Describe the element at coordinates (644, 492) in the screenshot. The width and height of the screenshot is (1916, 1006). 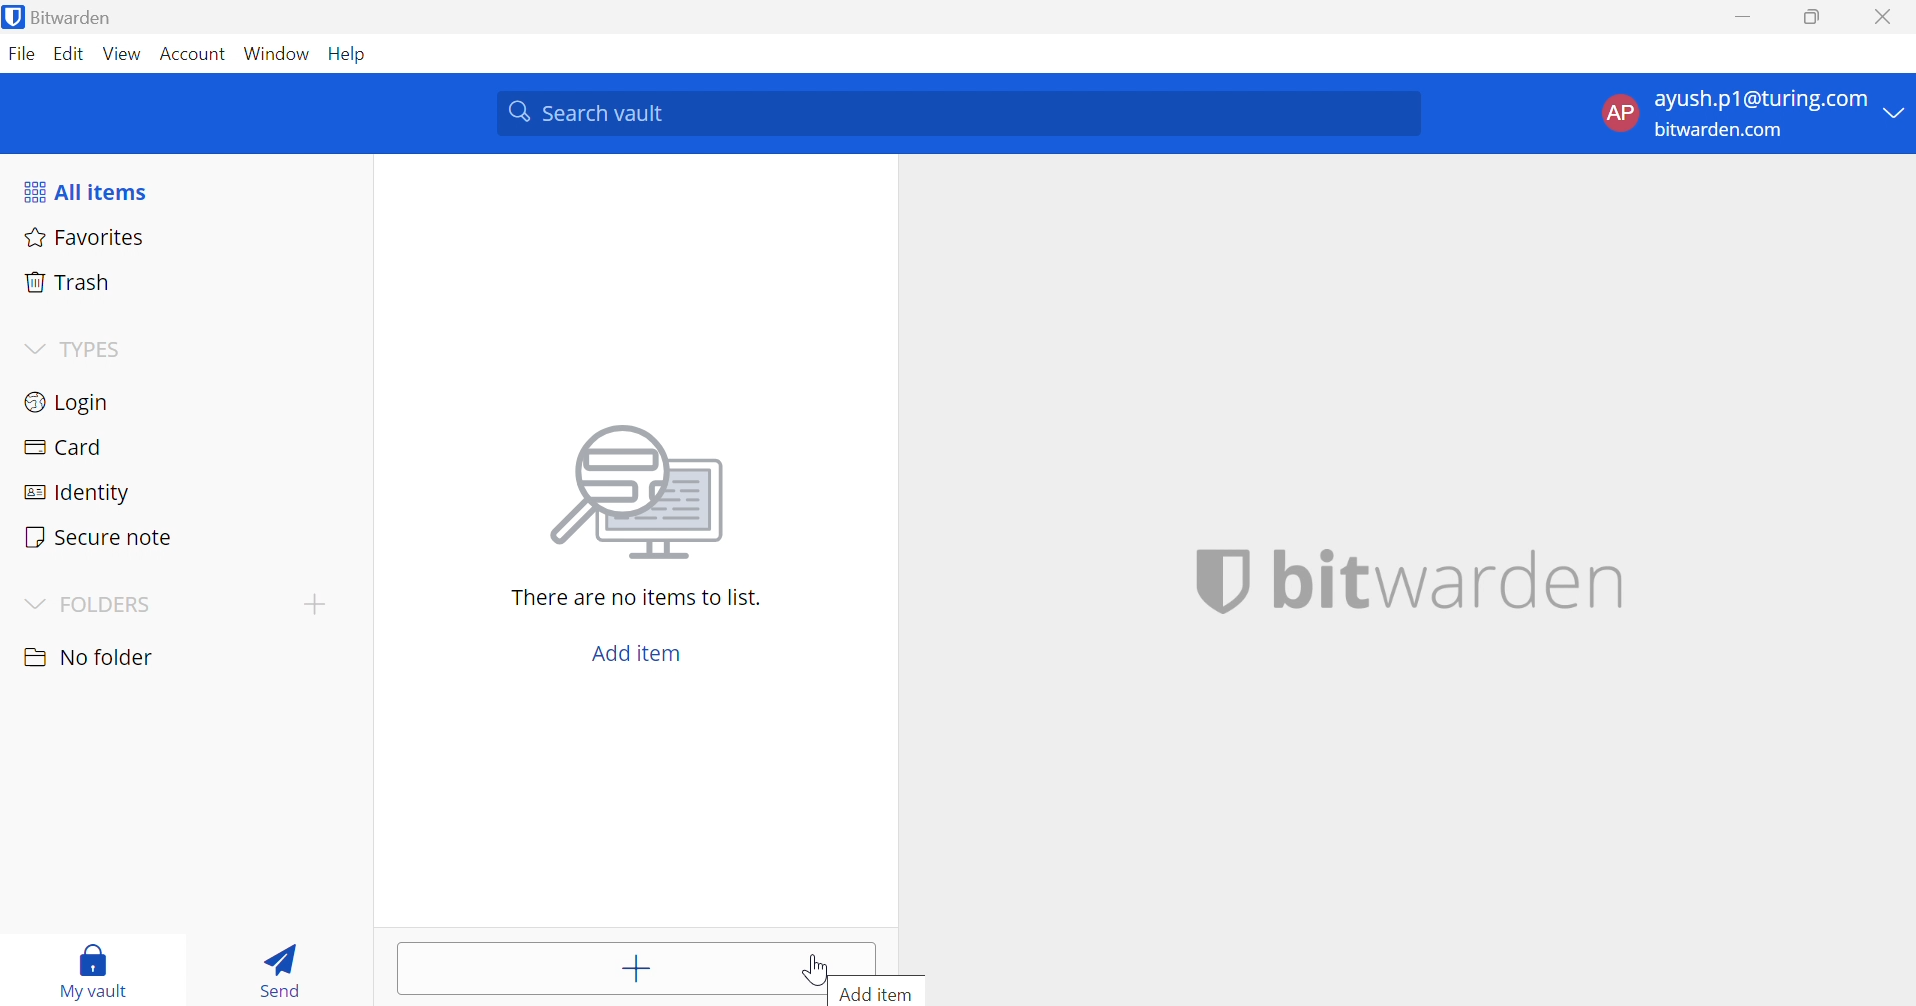
I see `image` at that location.